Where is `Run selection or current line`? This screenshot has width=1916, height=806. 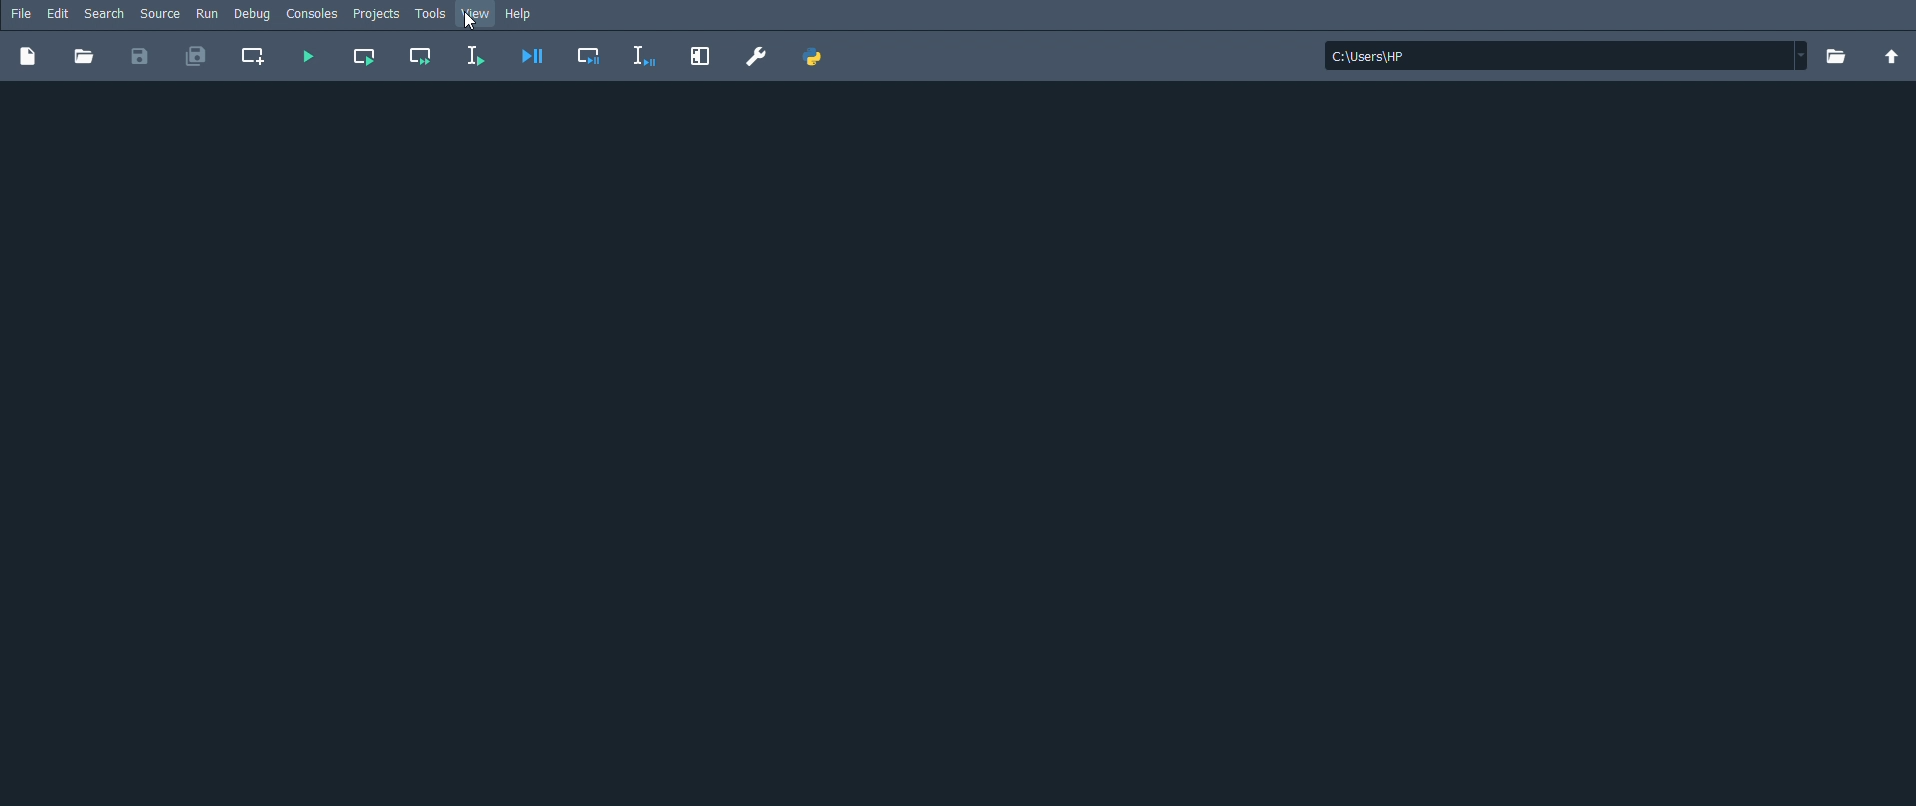
Run selection or current line is located at coordinates (476, 55).